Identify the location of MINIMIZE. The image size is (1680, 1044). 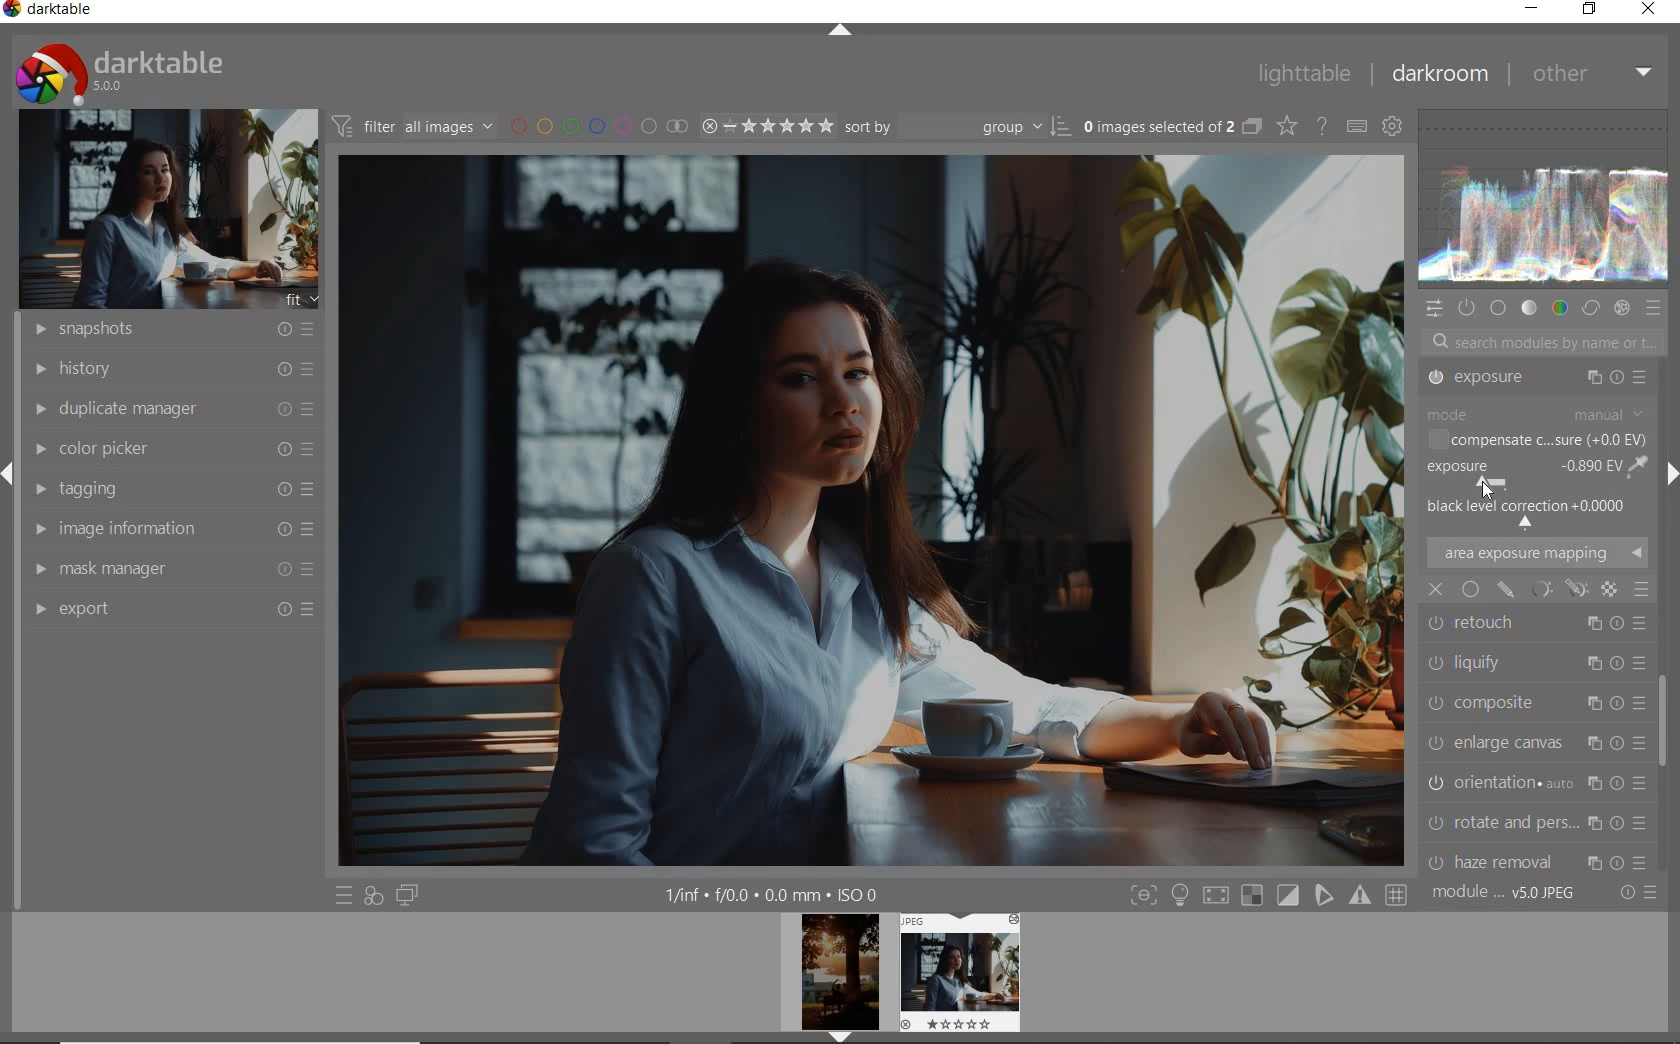
(1528, 8).